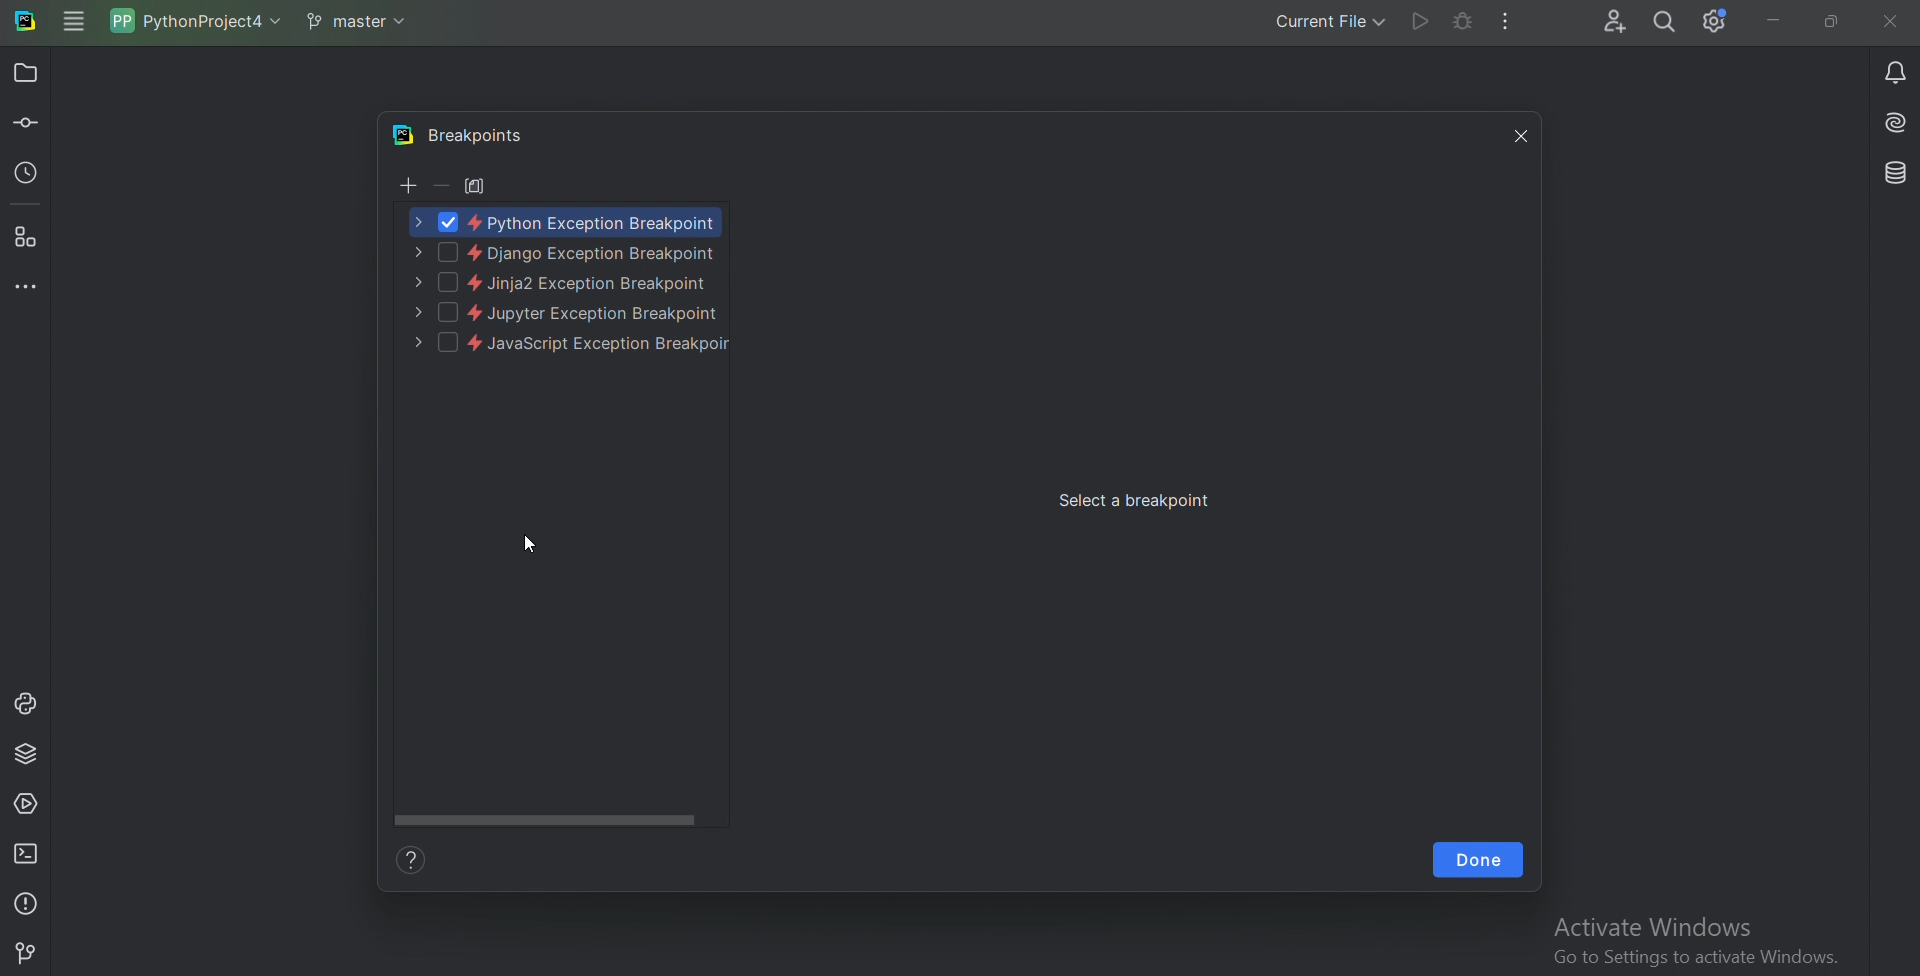  I want to click on Jinja2 Exception Breakpoint, so click(561, 284).